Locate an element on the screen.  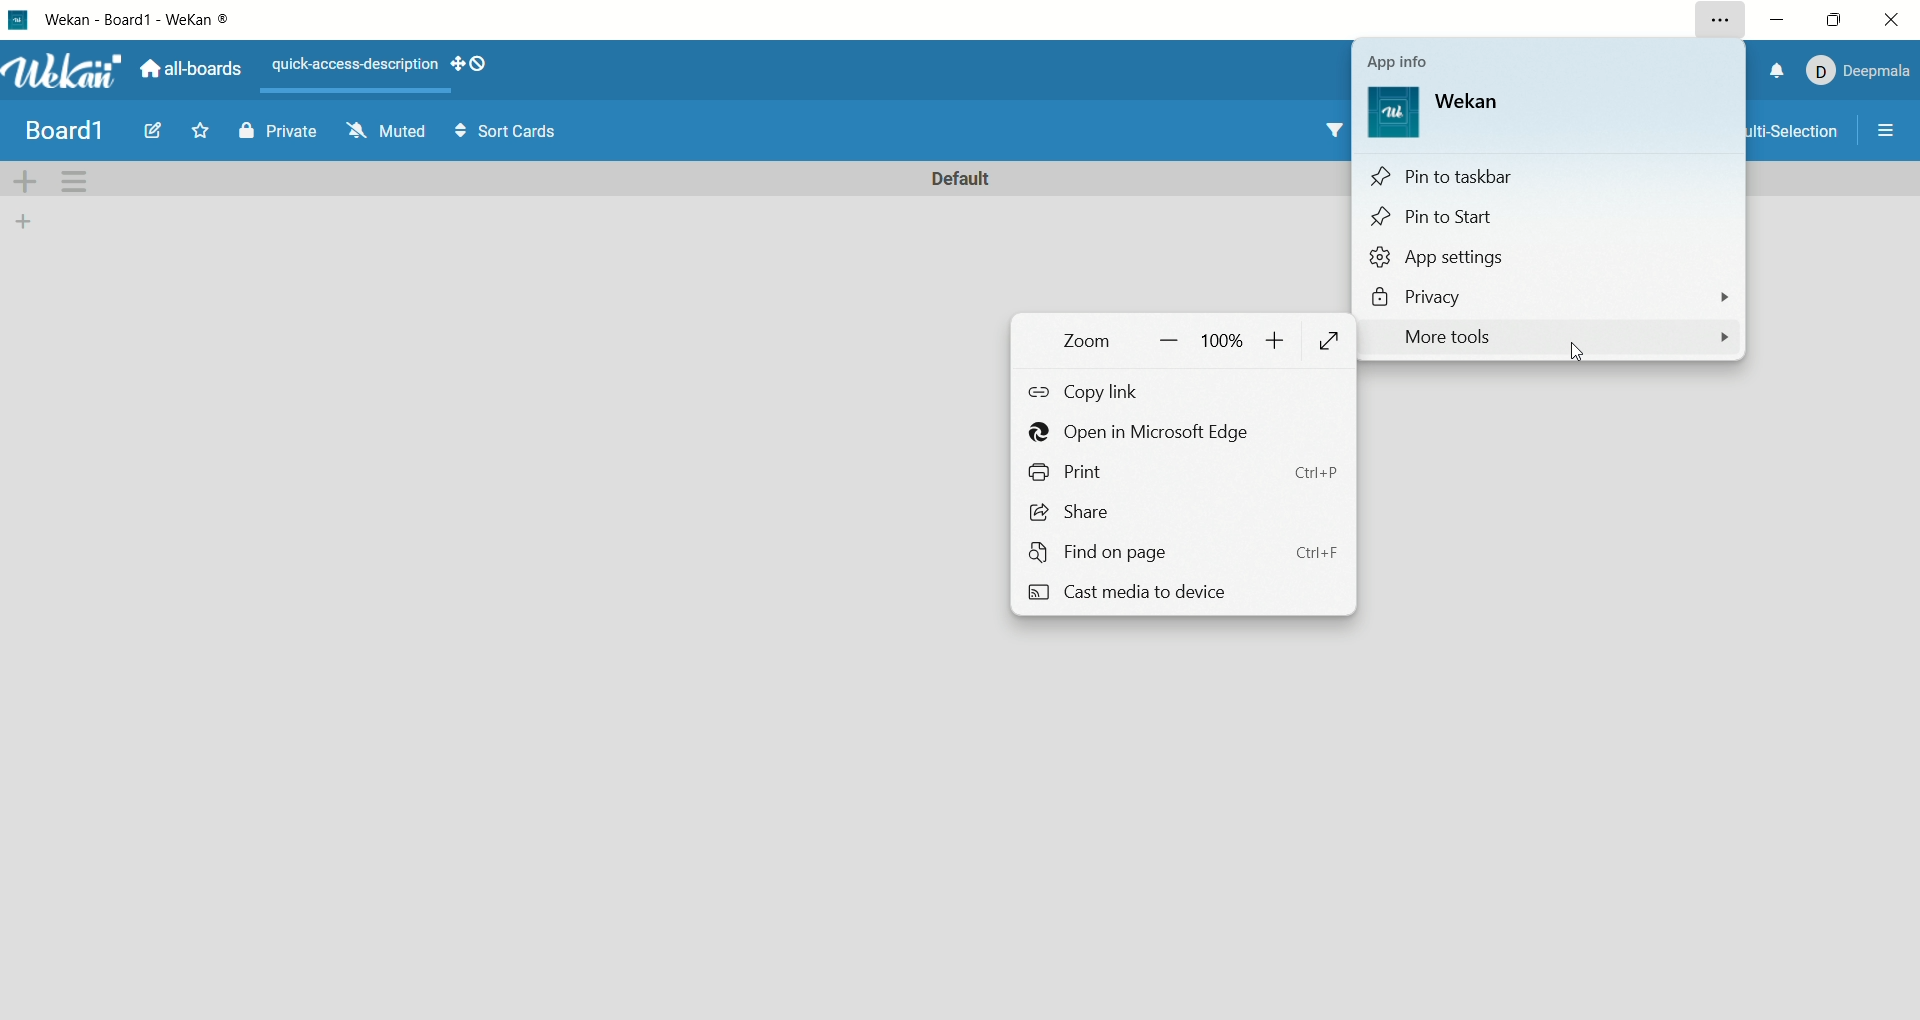
more tools is located at coordinates (1557, 340).